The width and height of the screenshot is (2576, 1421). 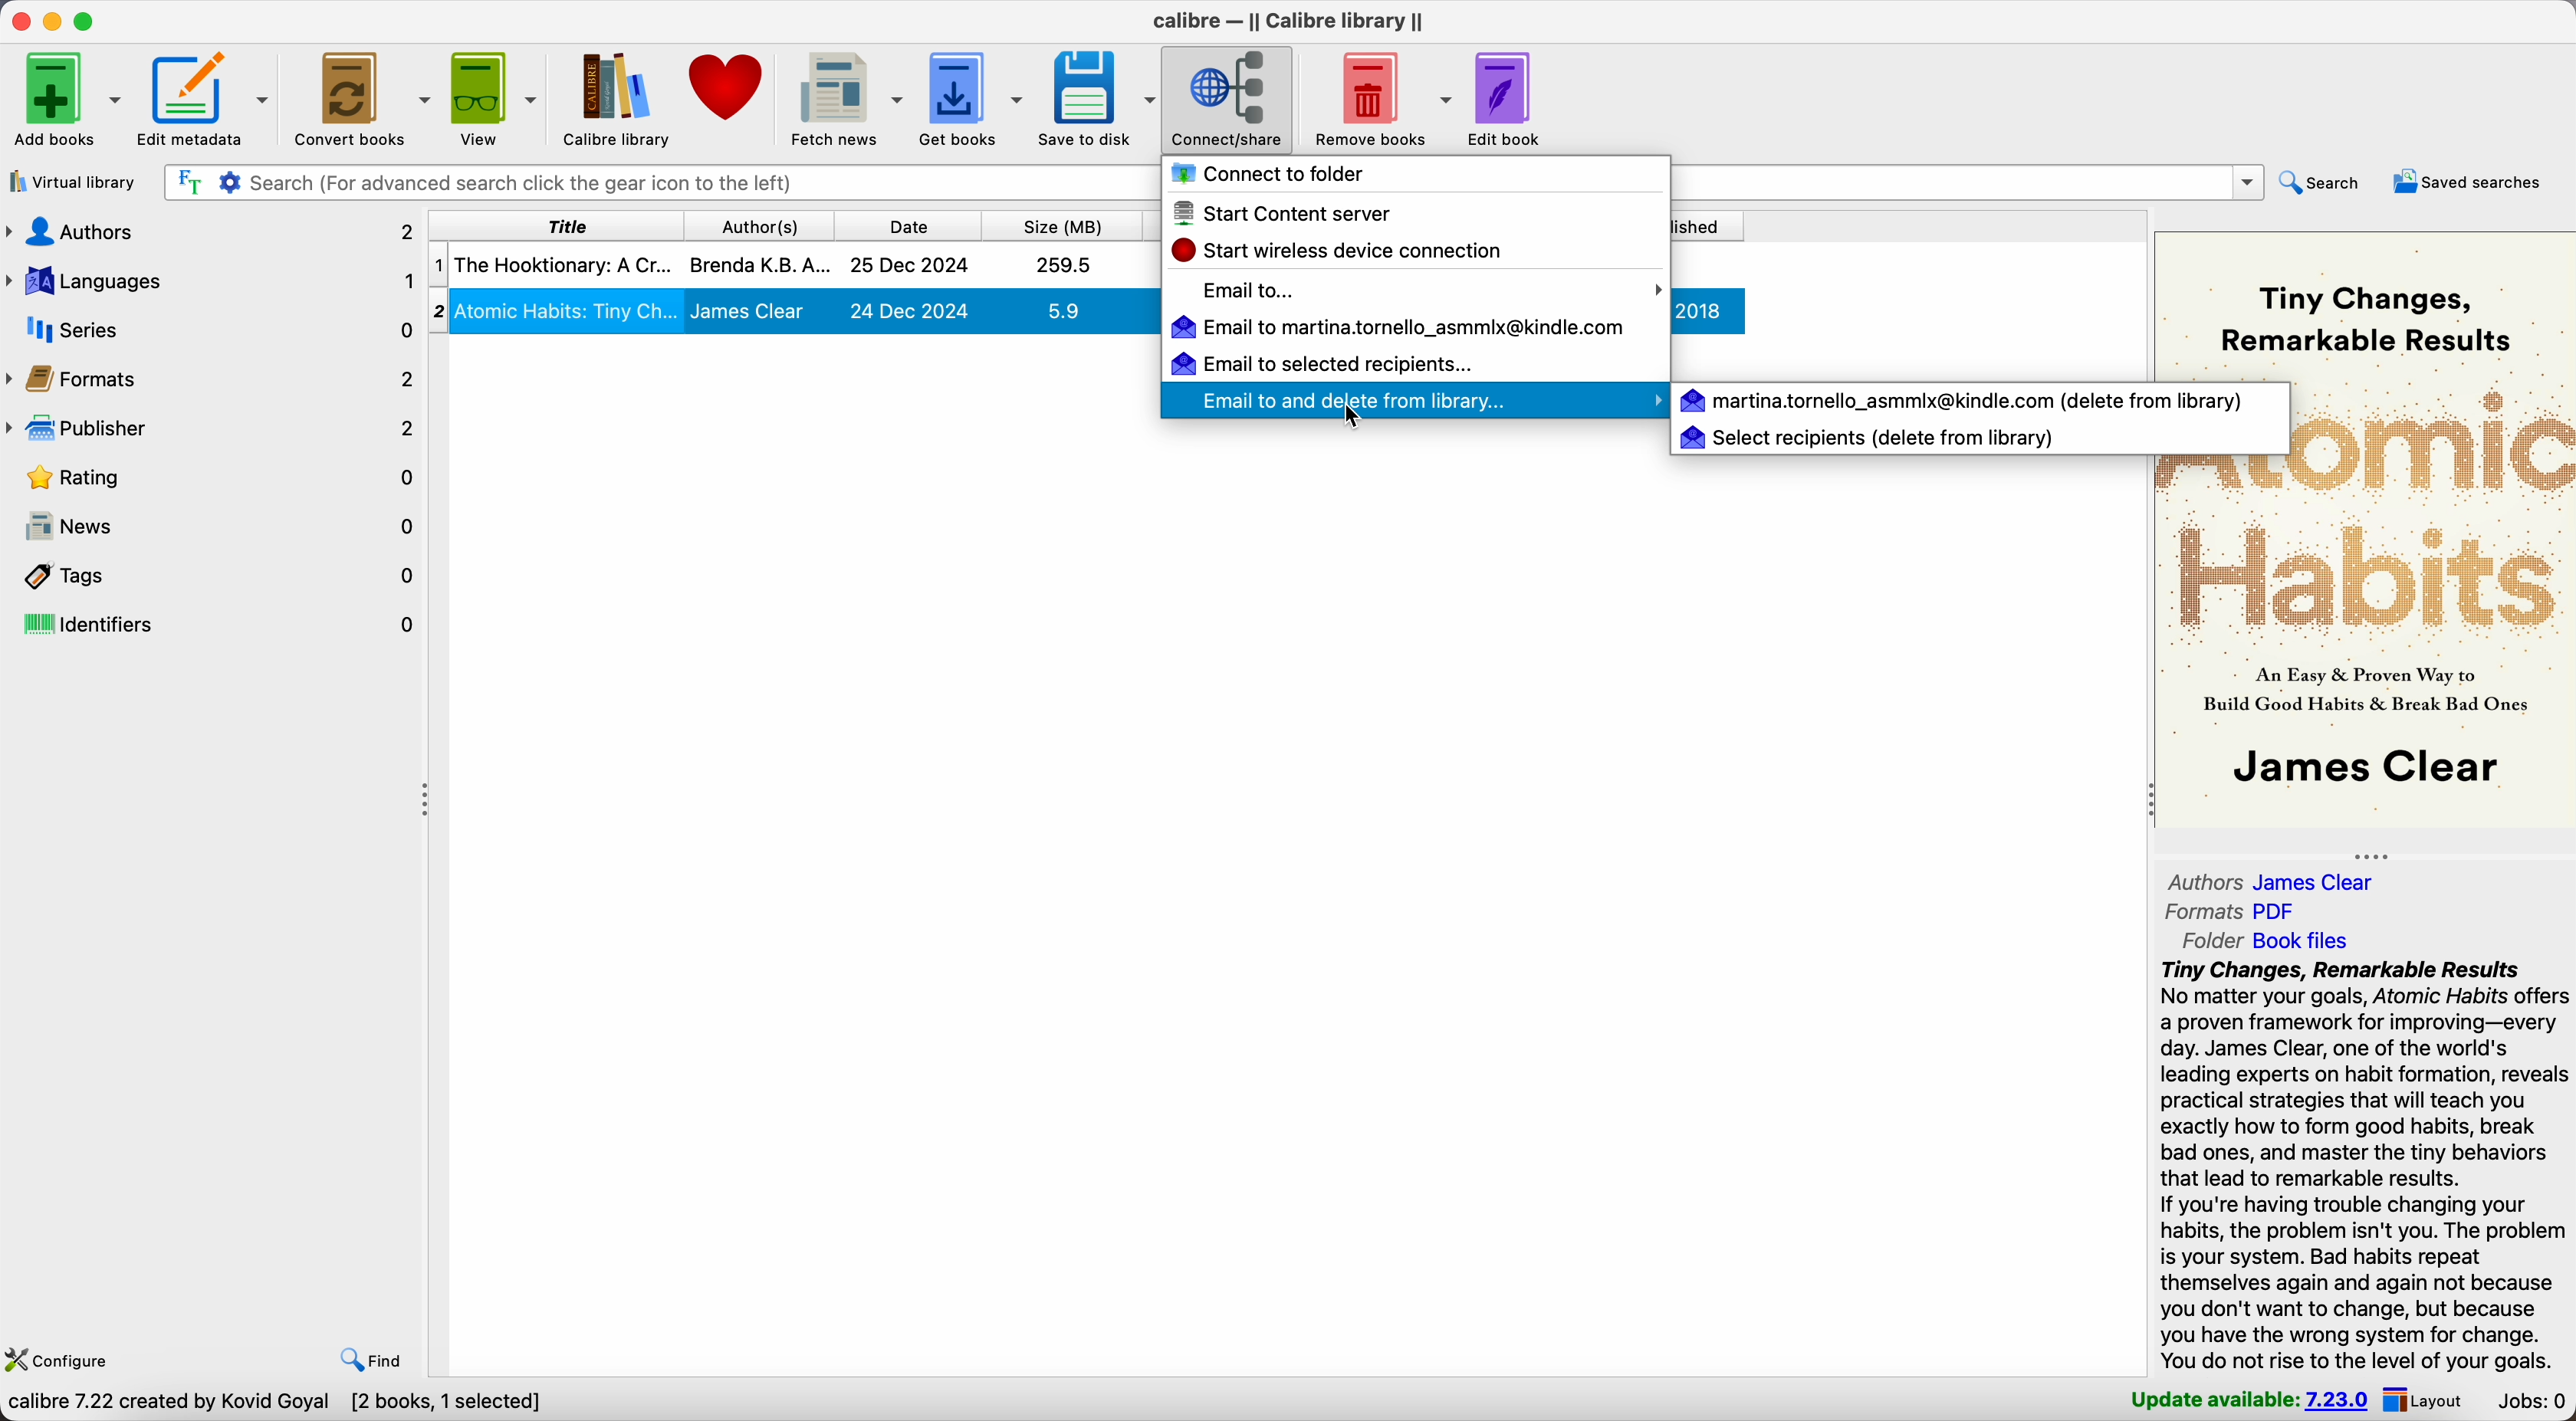 I want to click on formats, so click(x=2232, y=912).